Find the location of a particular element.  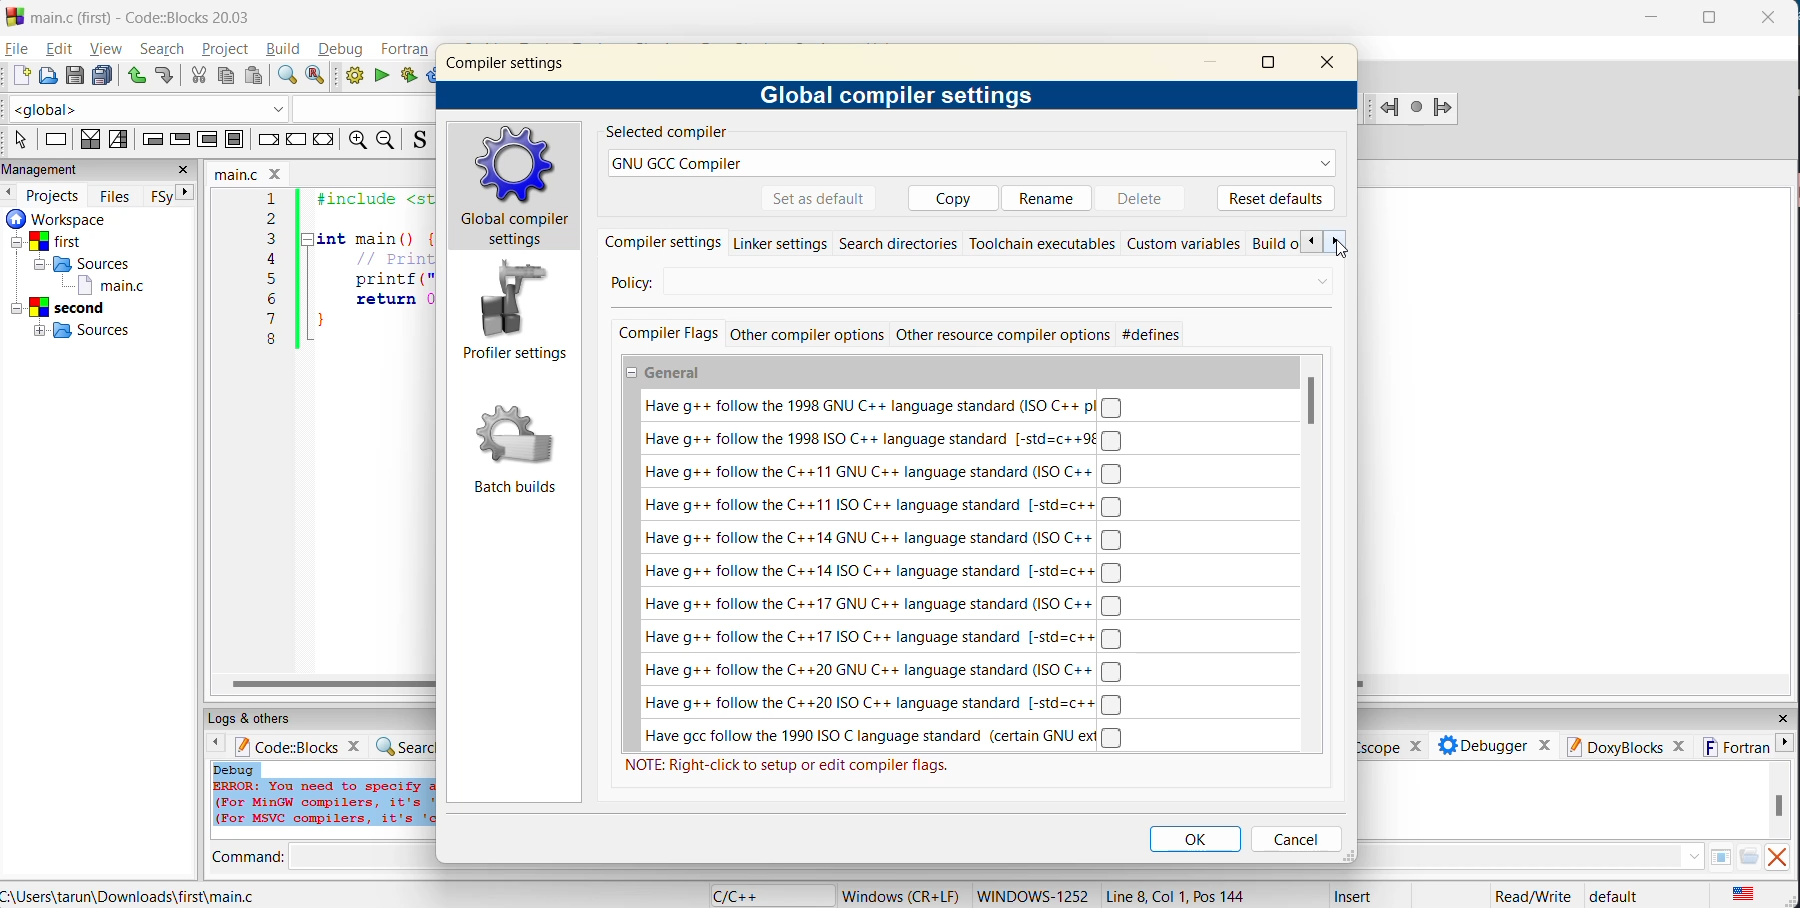

general is located at coordinates (678, 370).